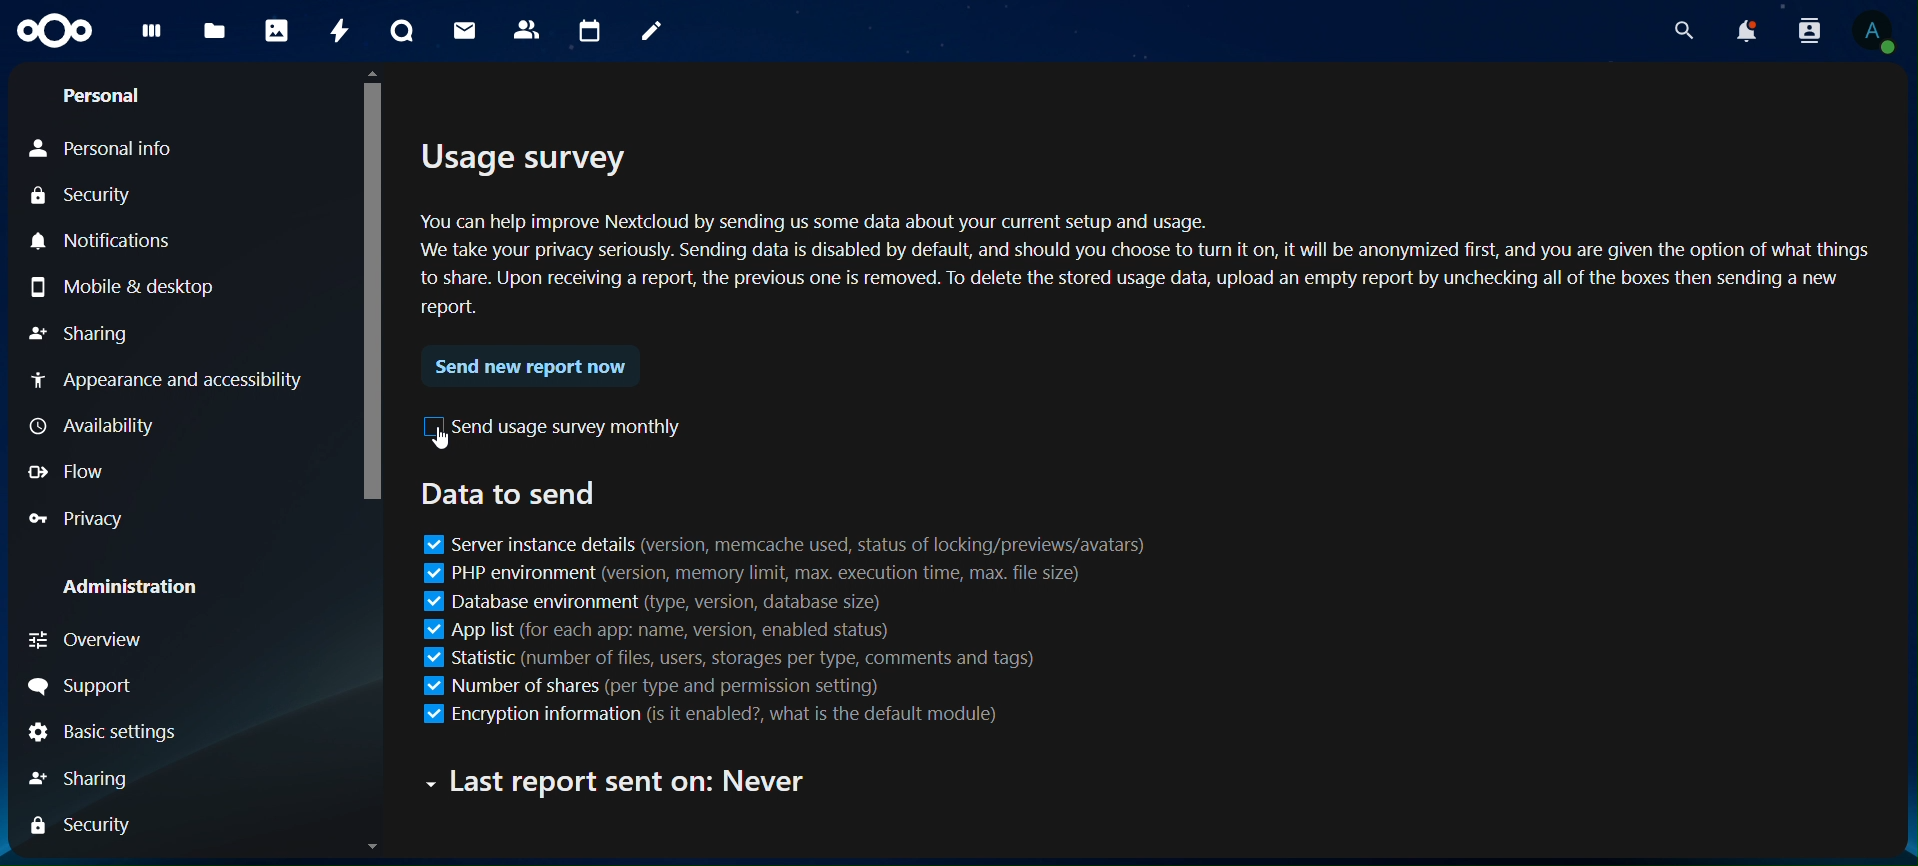 This screenshot has width=1918, height=866. Describe the element at coordinates (740, 715) in the screenshot. I see `encryption information` at that location.